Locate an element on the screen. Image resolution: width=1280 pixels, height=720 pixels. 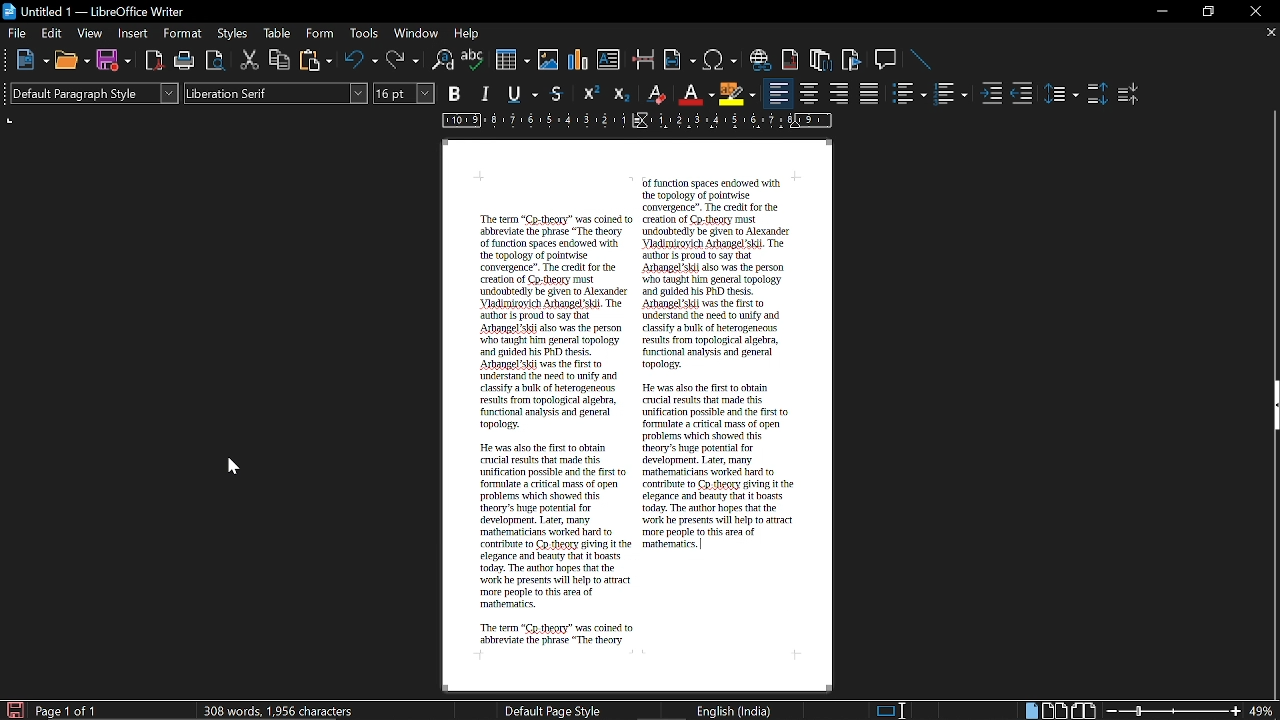
Decrease paragraph spacing is located at coordinates (1128, 93).